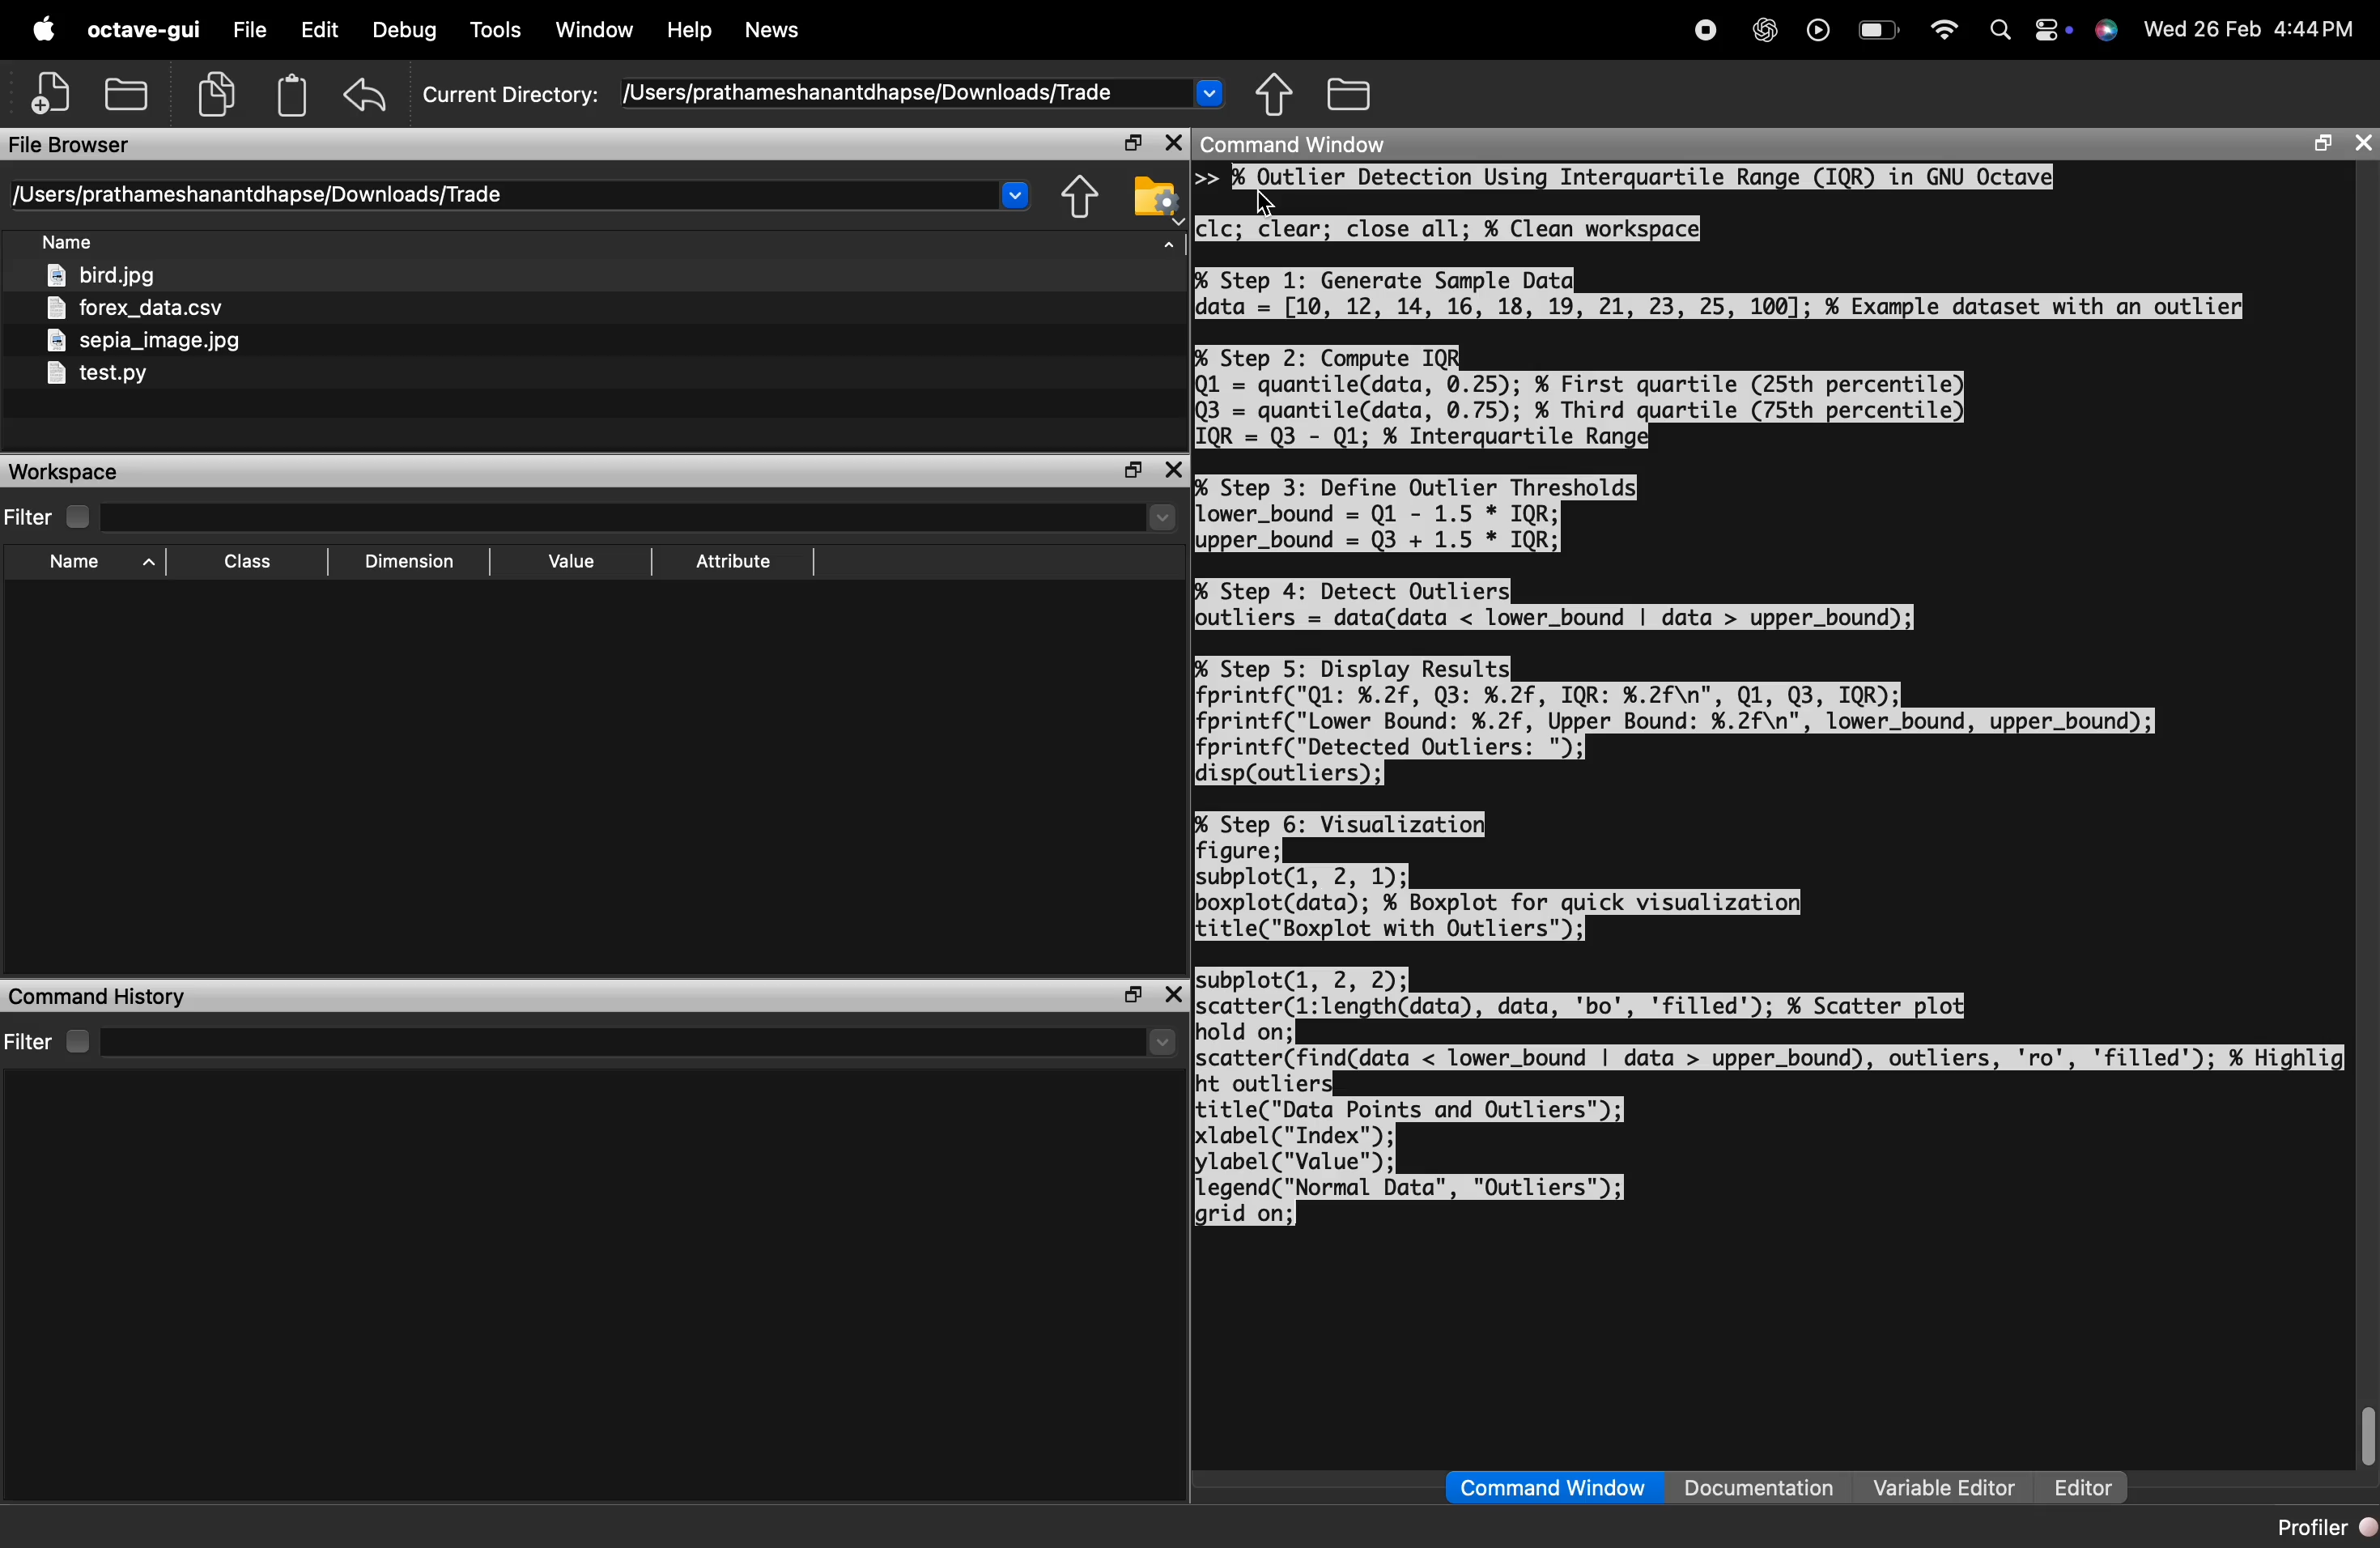 The width and height of the screenshot is (2380, 1548). I want to click on folder, so click(1351, 92).